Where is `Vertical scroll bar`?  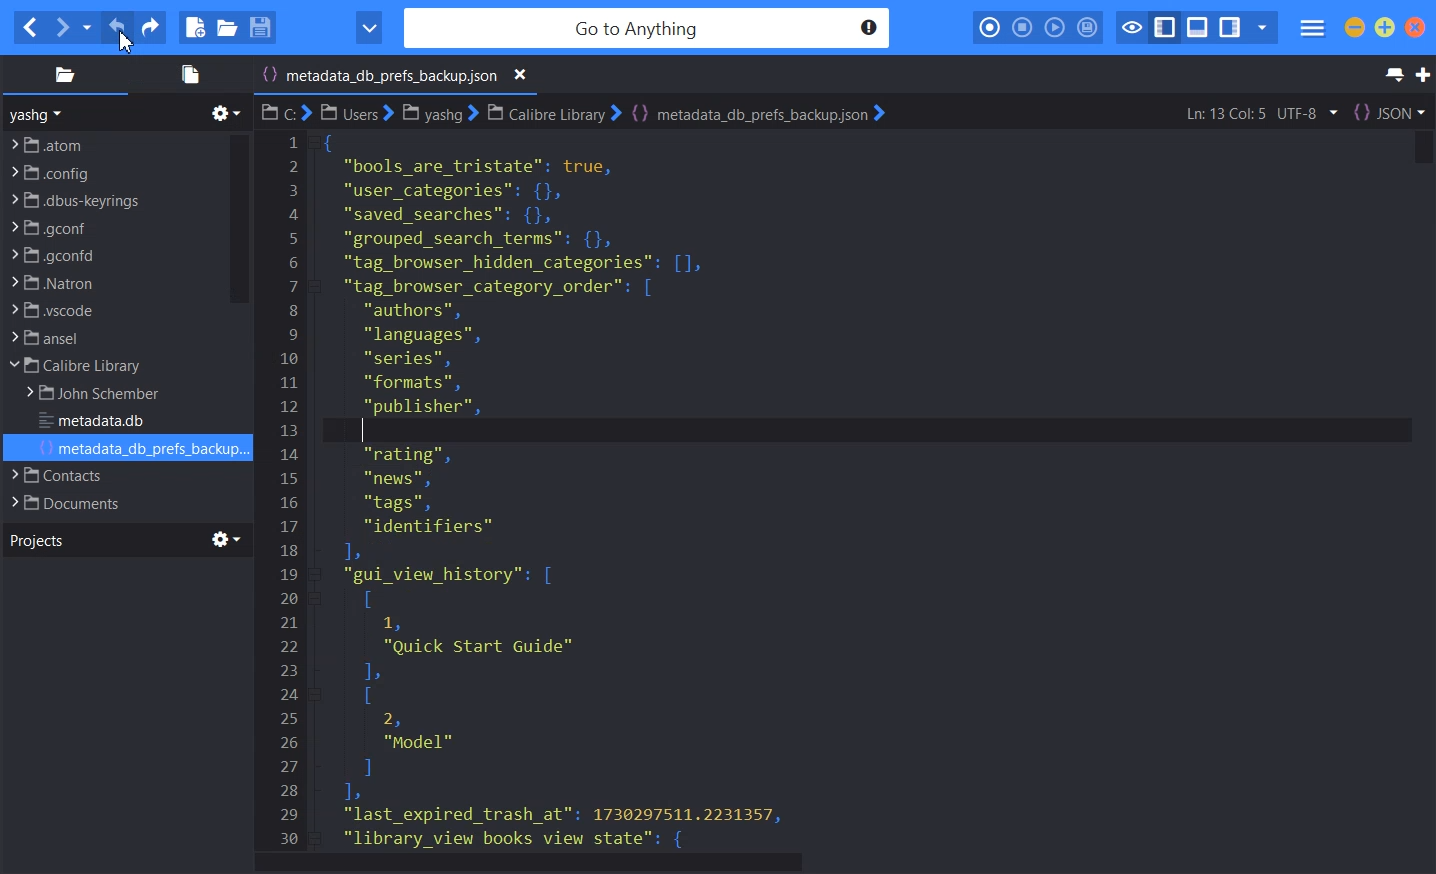 Vertical scroll bar is located at coordinates (238, 218).